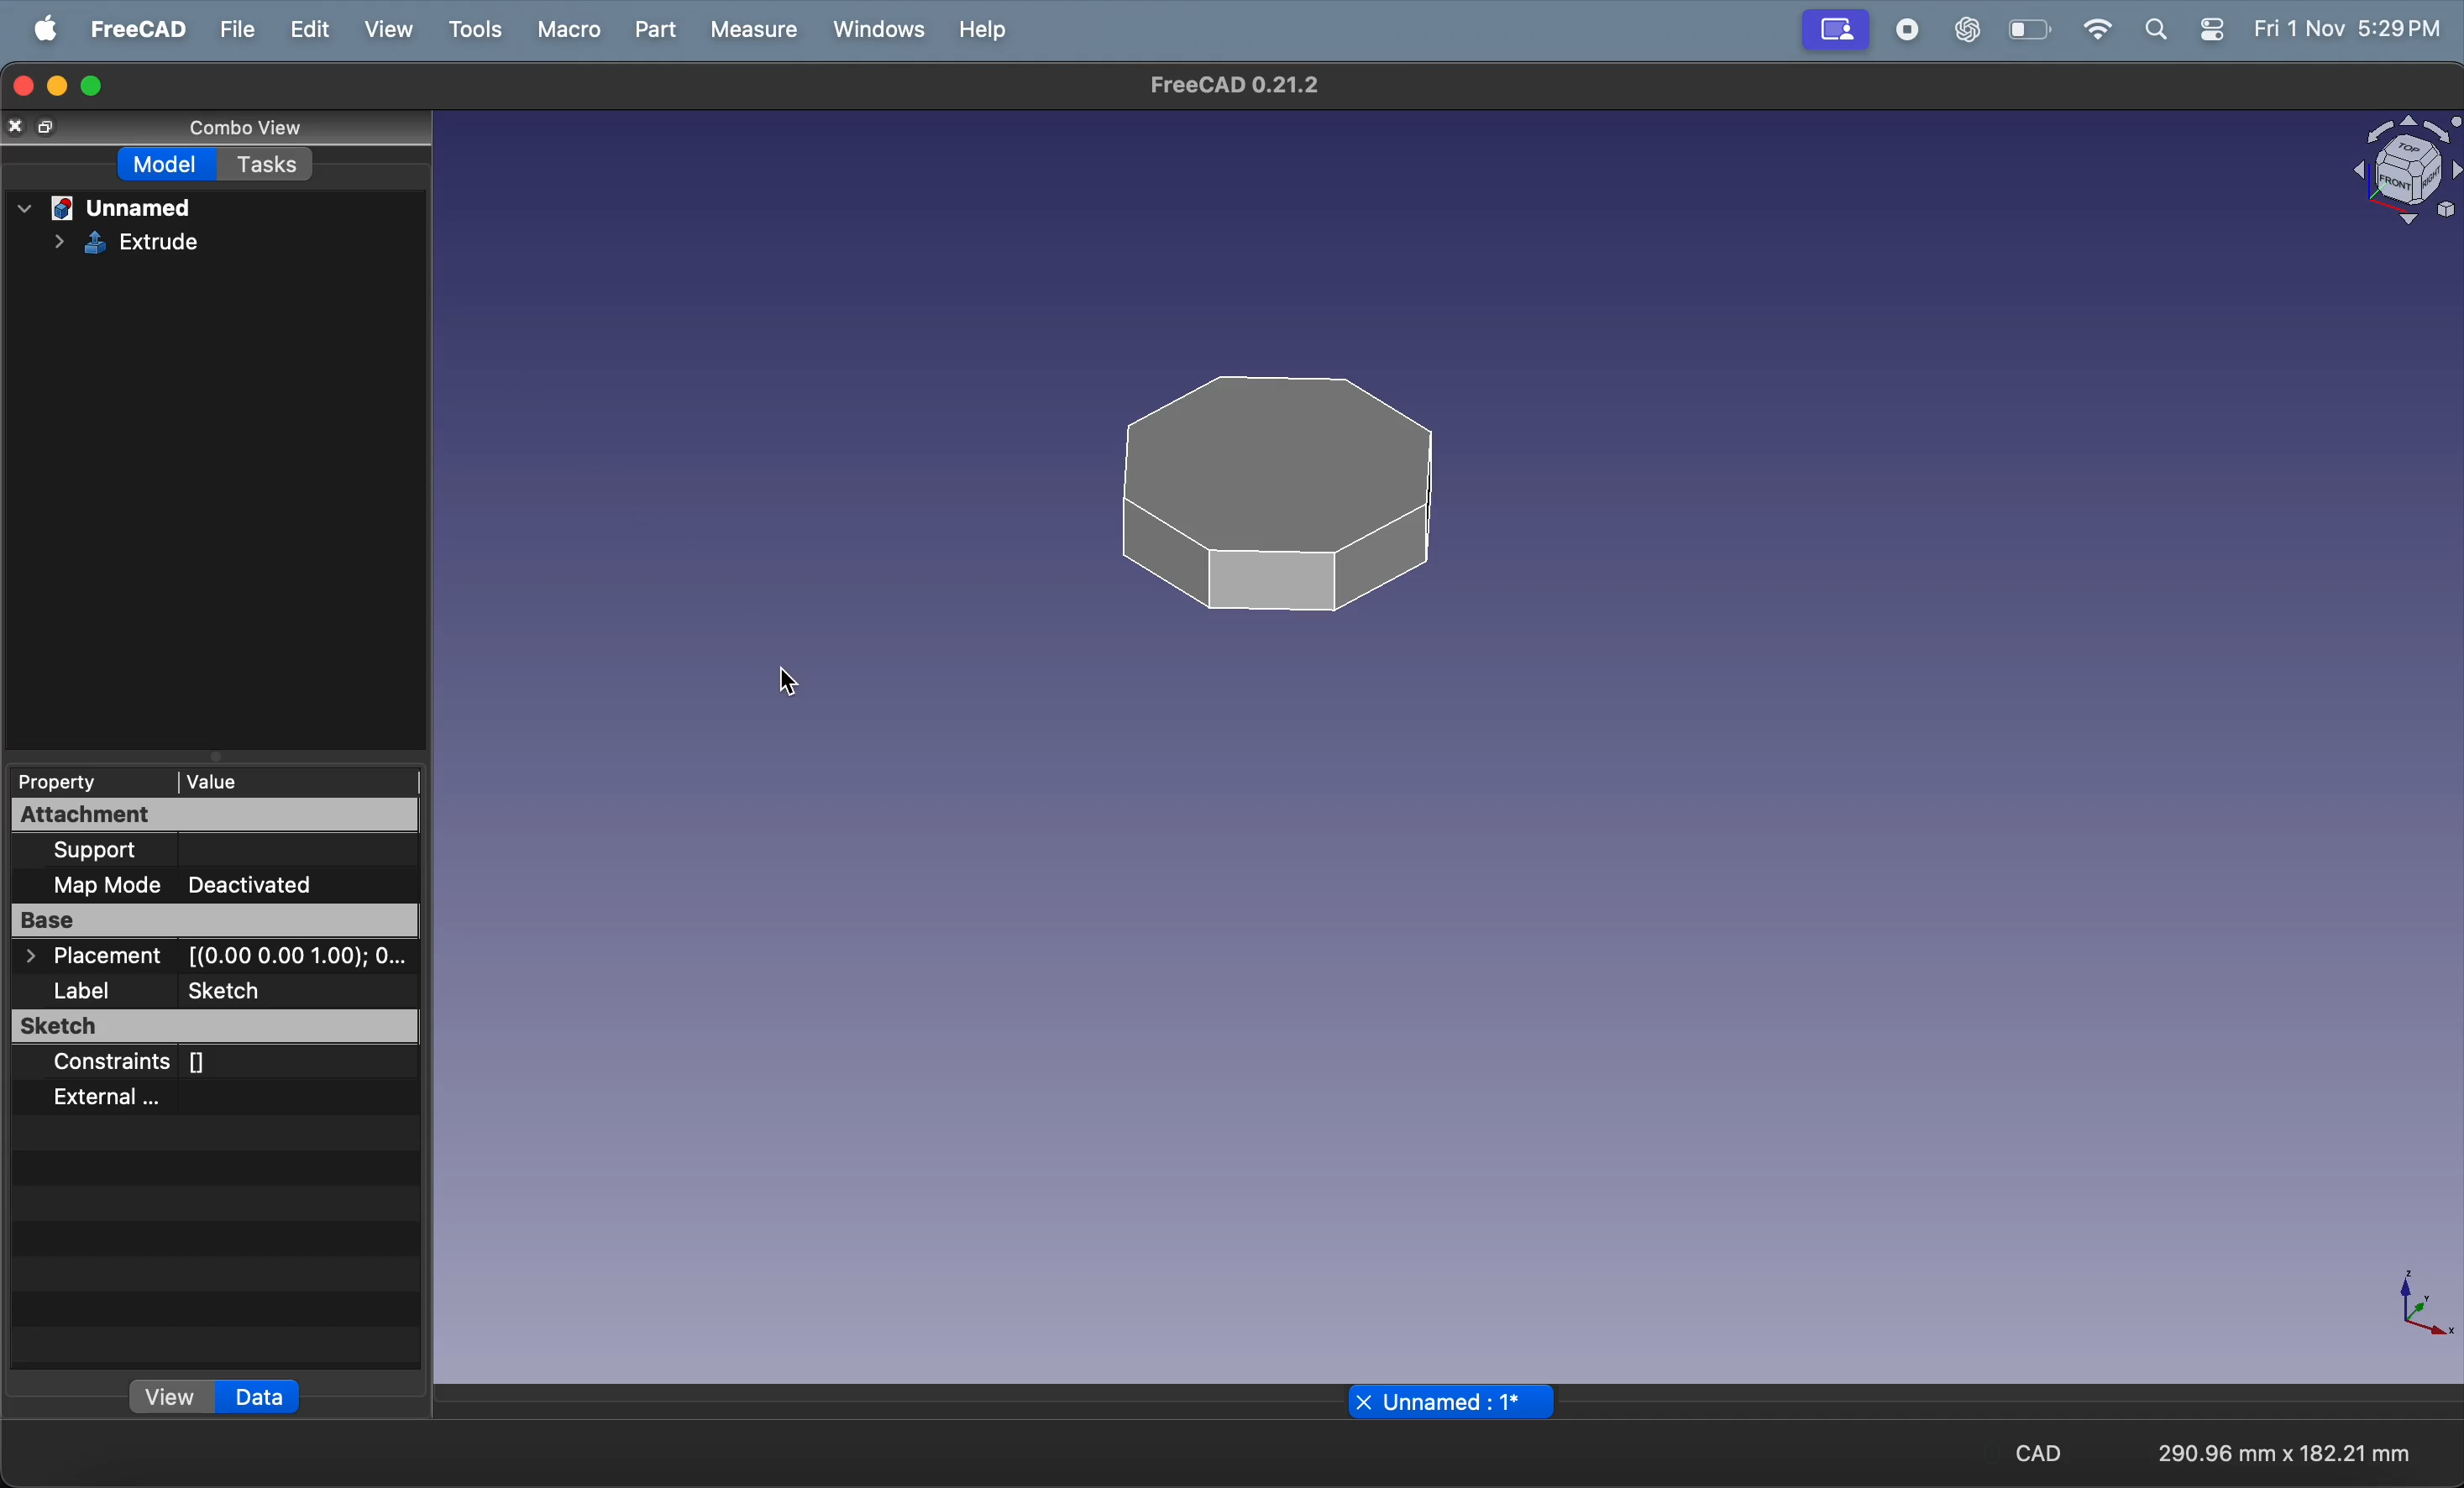 Image resolution: width=2464 pixels, height=1488 pixels. Describe the element at coordinates (93, 83) in the screenshot. I see `maximize` at that location.